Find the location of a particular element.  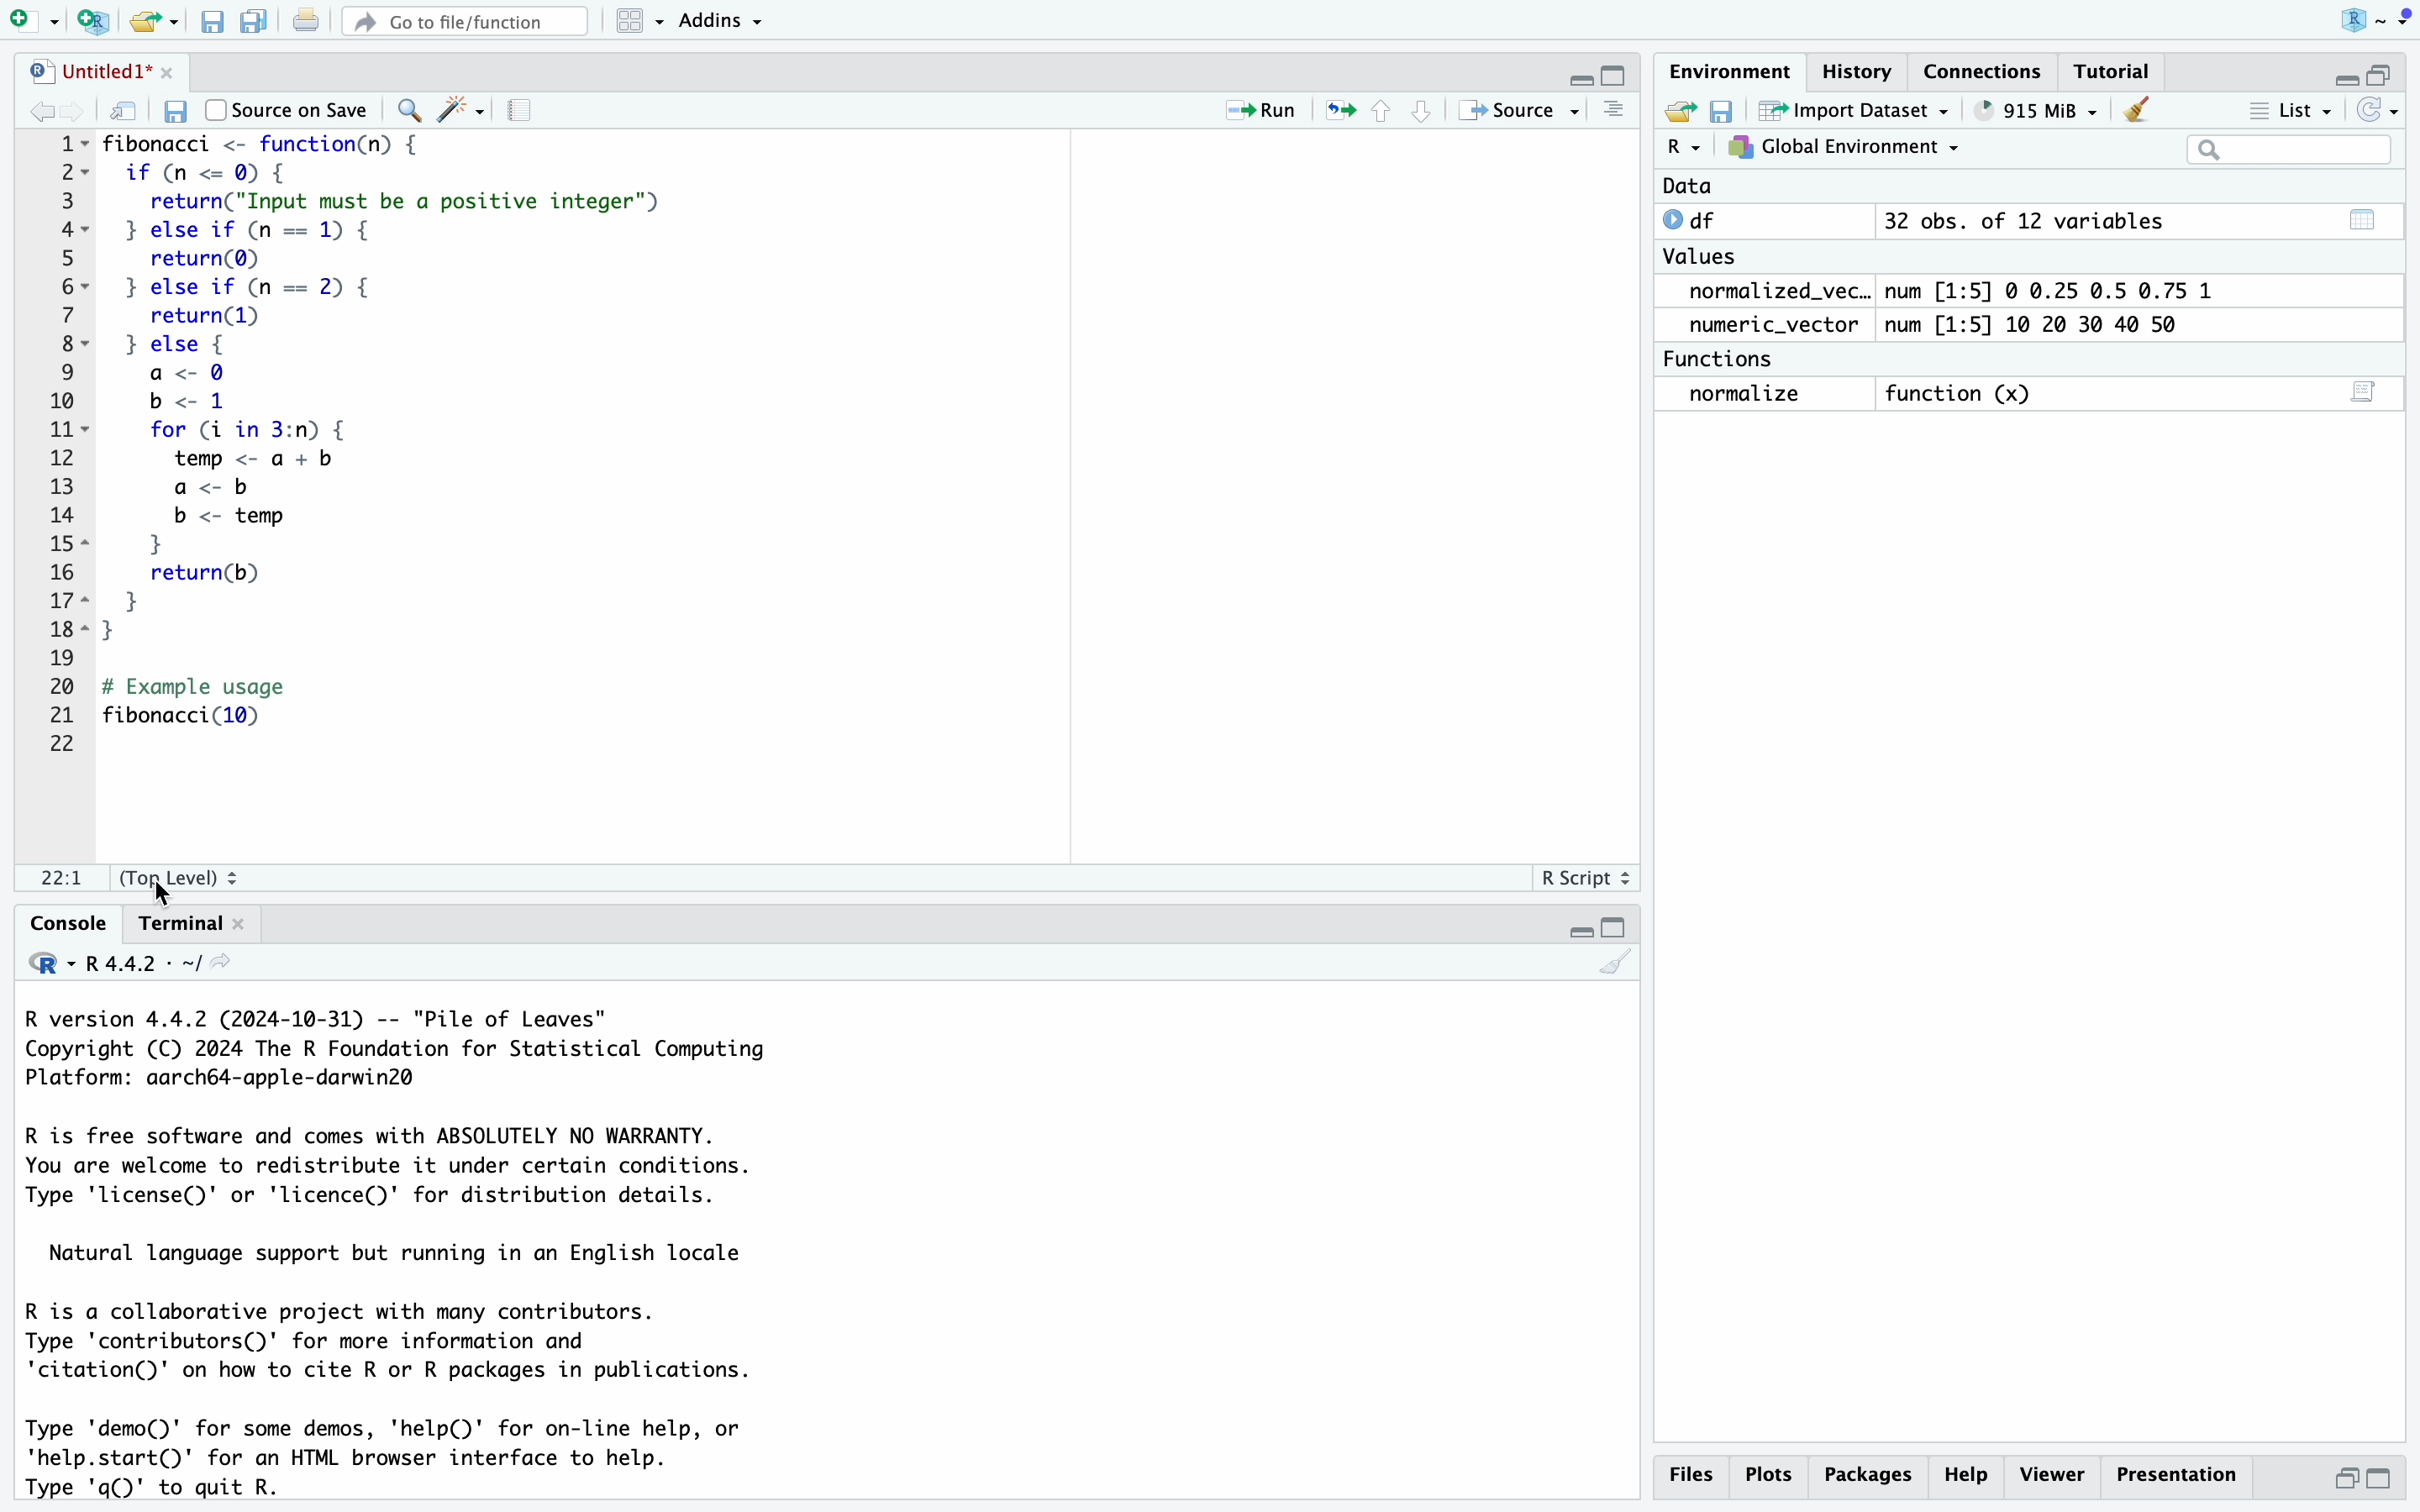

save current document is located at coordinates (212, 23).